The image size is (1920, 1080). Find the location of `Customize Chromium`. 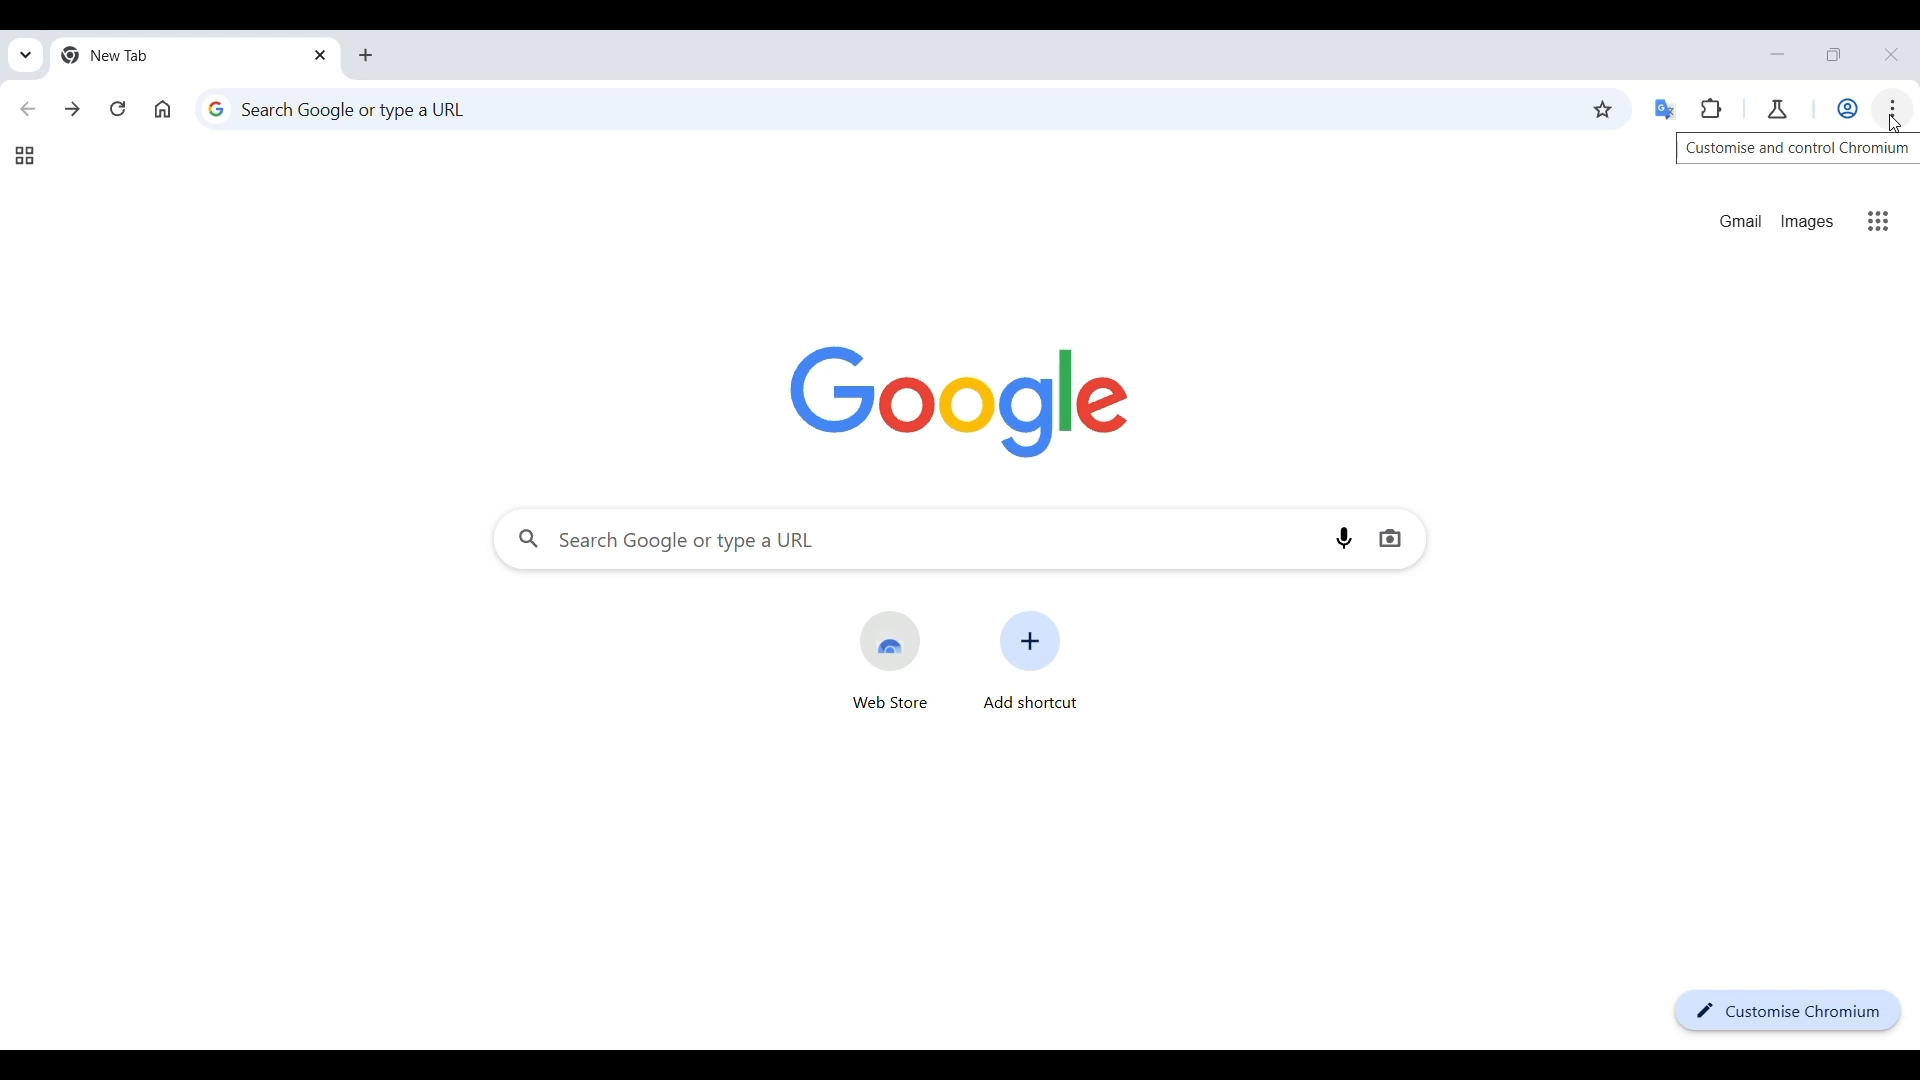

Customize Chromium is located at coordinates (1788, 1011).